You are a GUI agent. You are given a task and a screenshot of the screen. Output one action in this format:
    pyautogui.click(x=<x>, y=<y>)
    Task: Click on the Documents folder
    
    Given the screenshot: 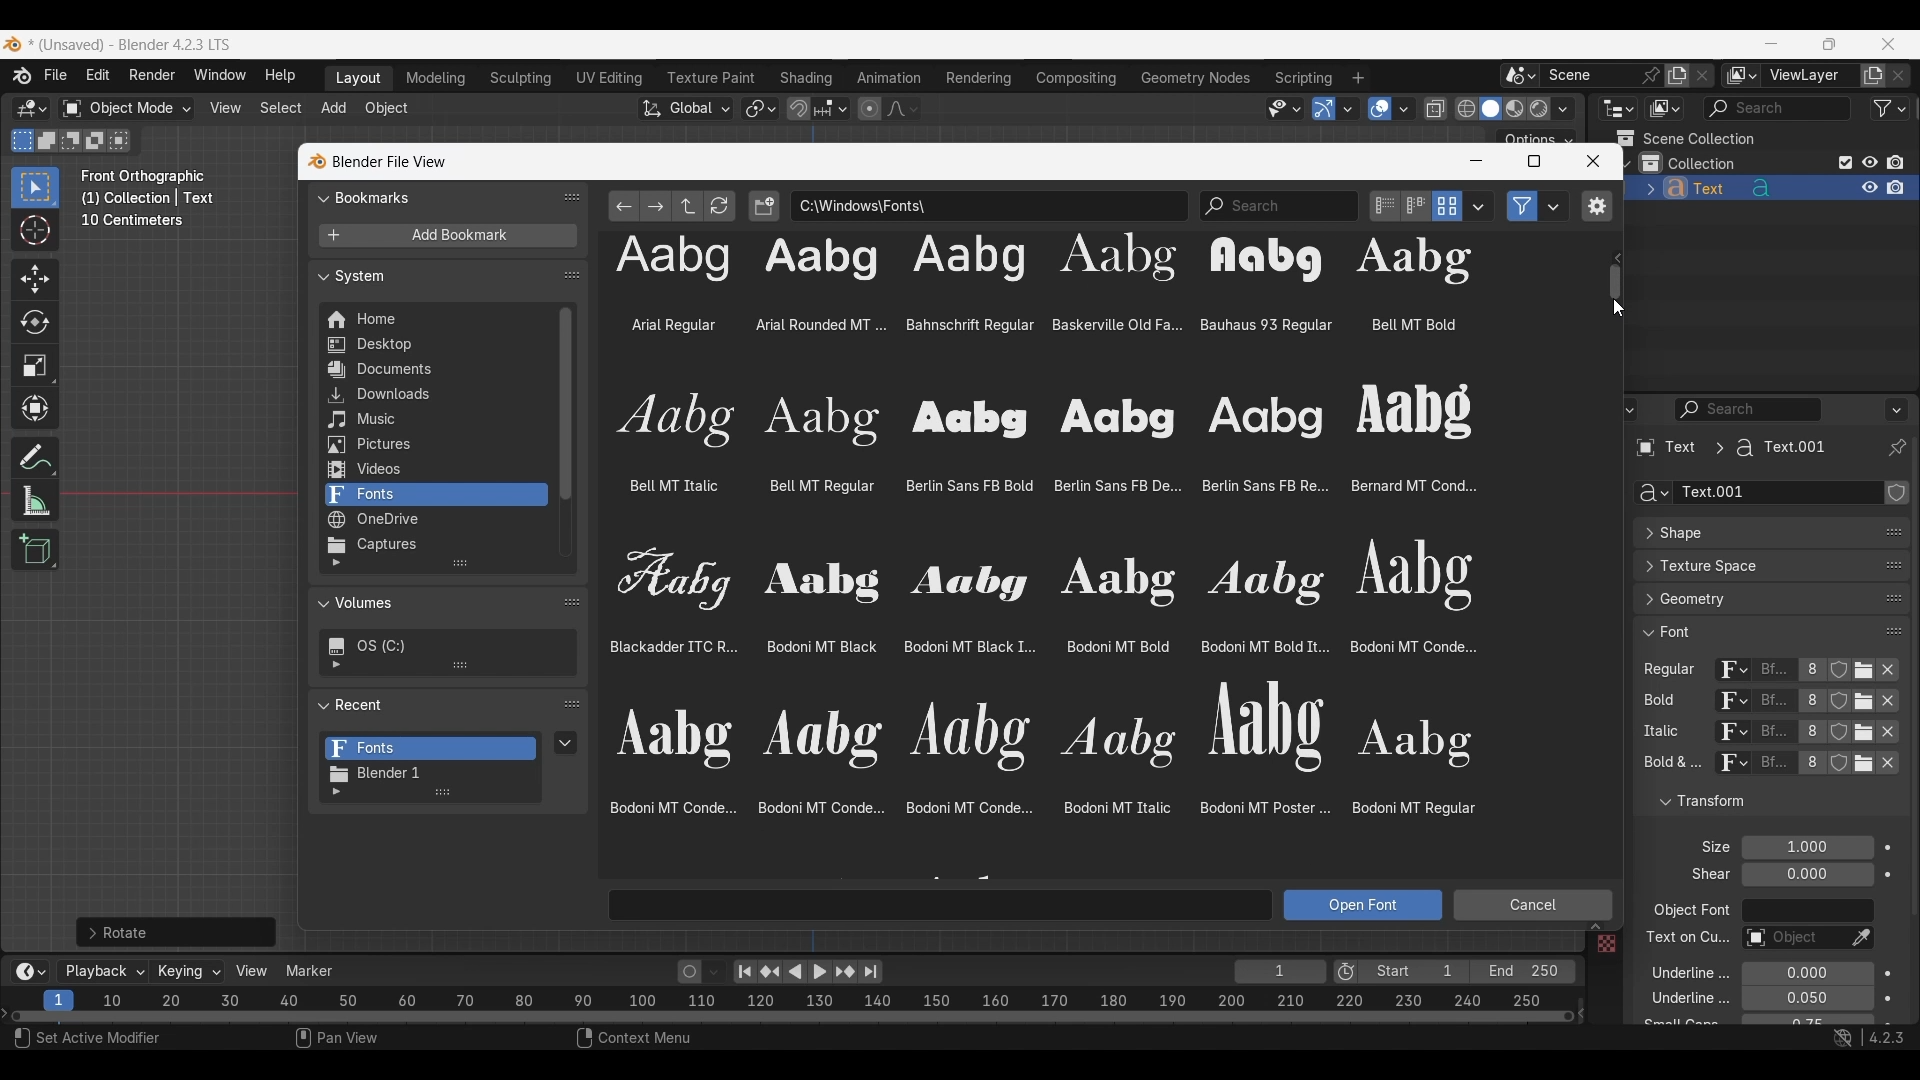 What is the action you would take?
    pyautogui.click(x=434, y=370)
    